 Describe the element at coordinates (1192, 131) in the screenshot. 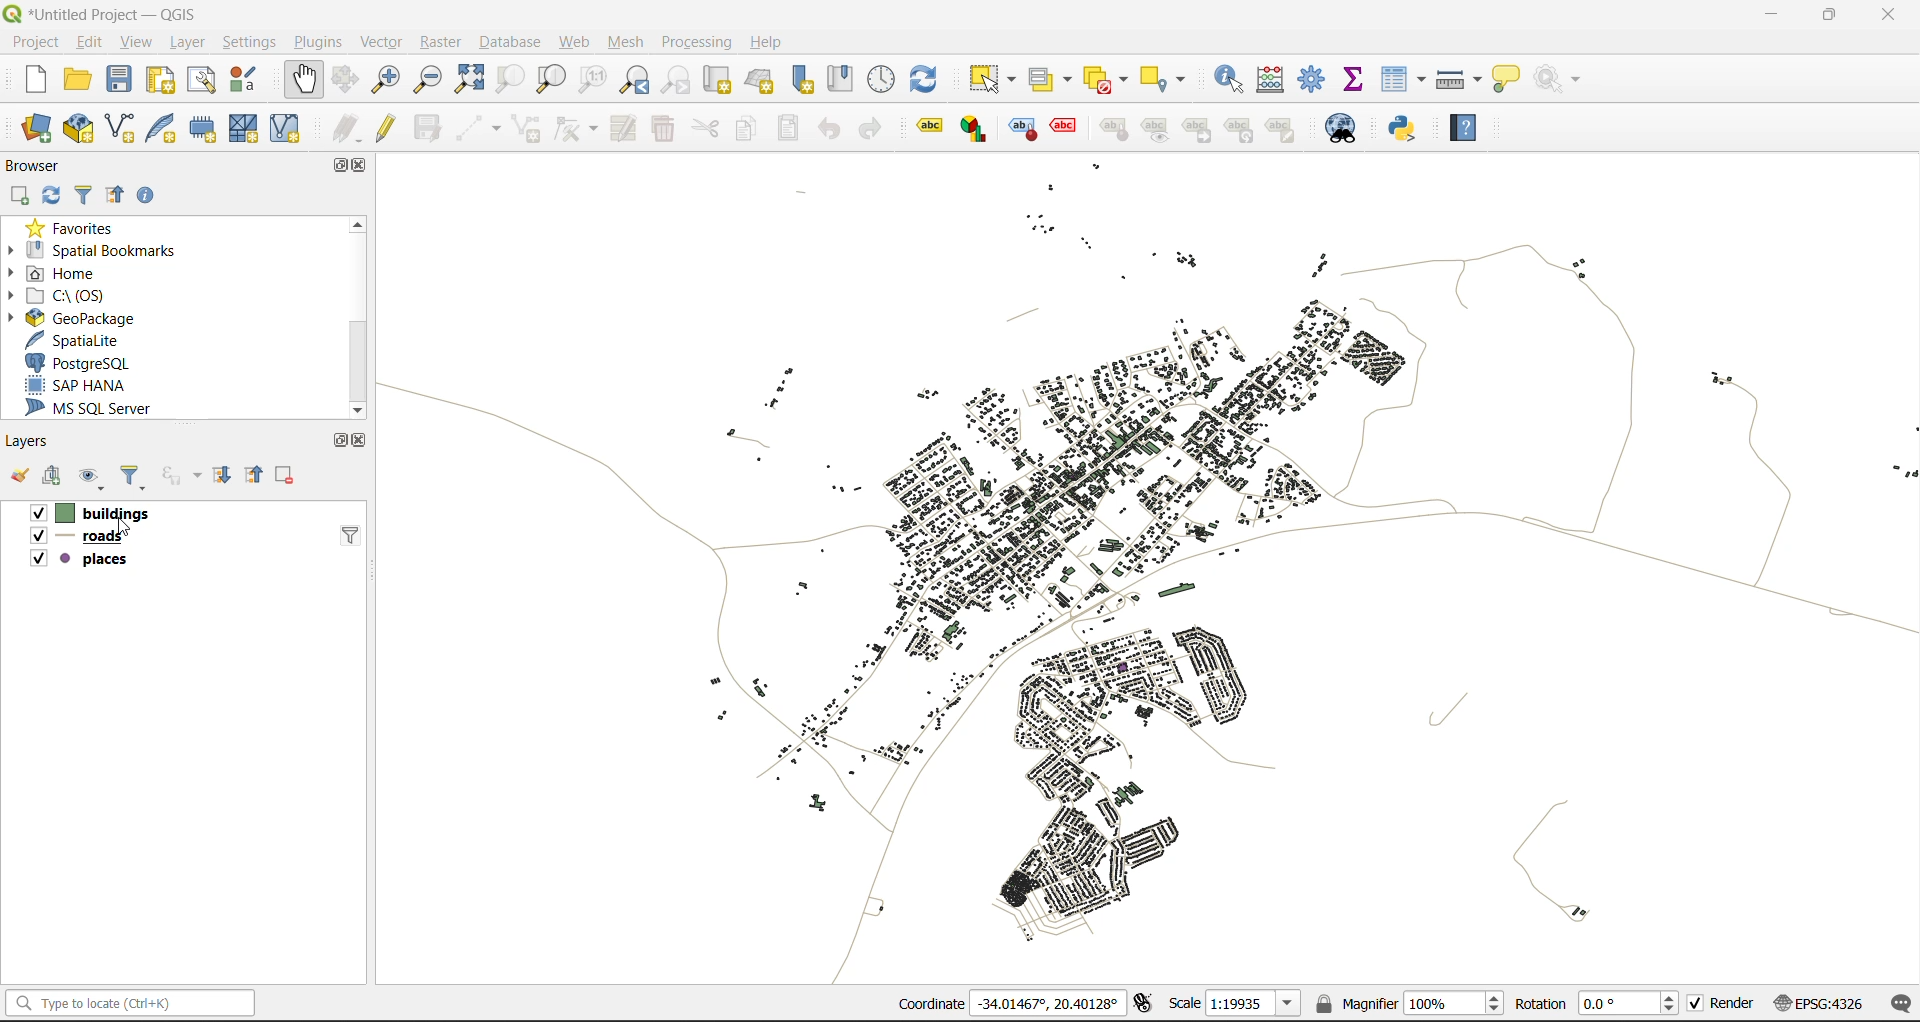

I see `move a label and diagram` at that location.